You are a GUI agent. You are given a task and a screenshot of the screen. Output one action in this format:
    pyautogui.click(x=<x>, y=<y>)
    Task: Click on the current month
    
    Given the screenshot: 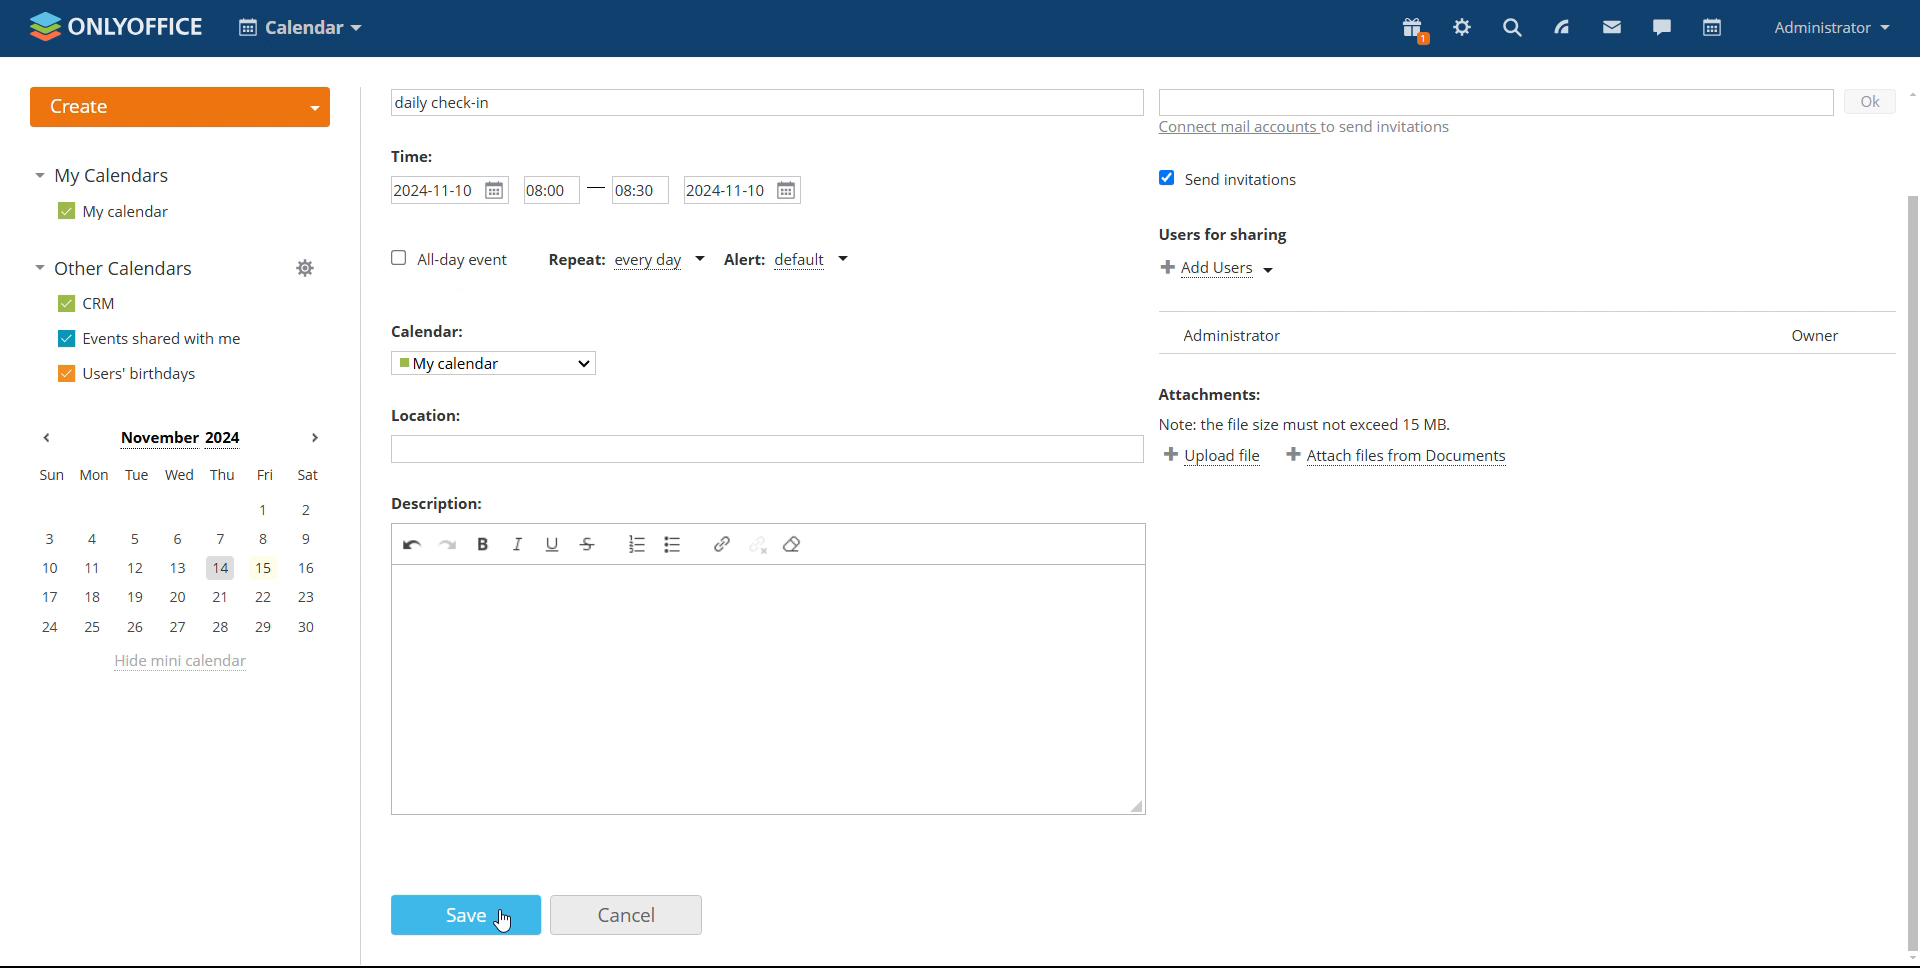 What is the action you would take?
    pyautogui.click(x=178, y=438)
    